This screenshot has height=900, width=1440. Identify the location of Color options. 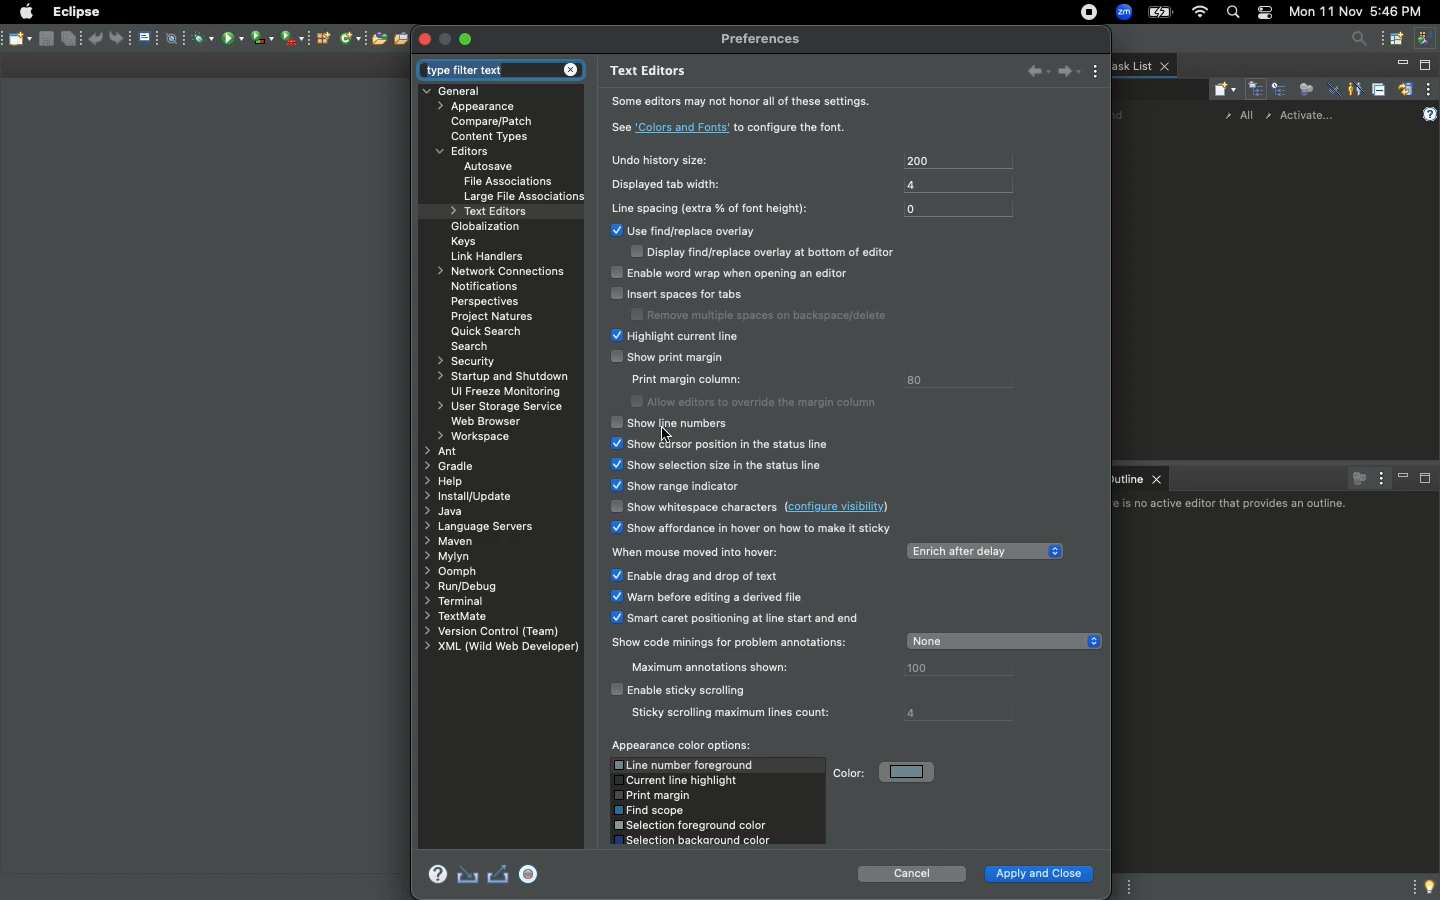
(717, 802).